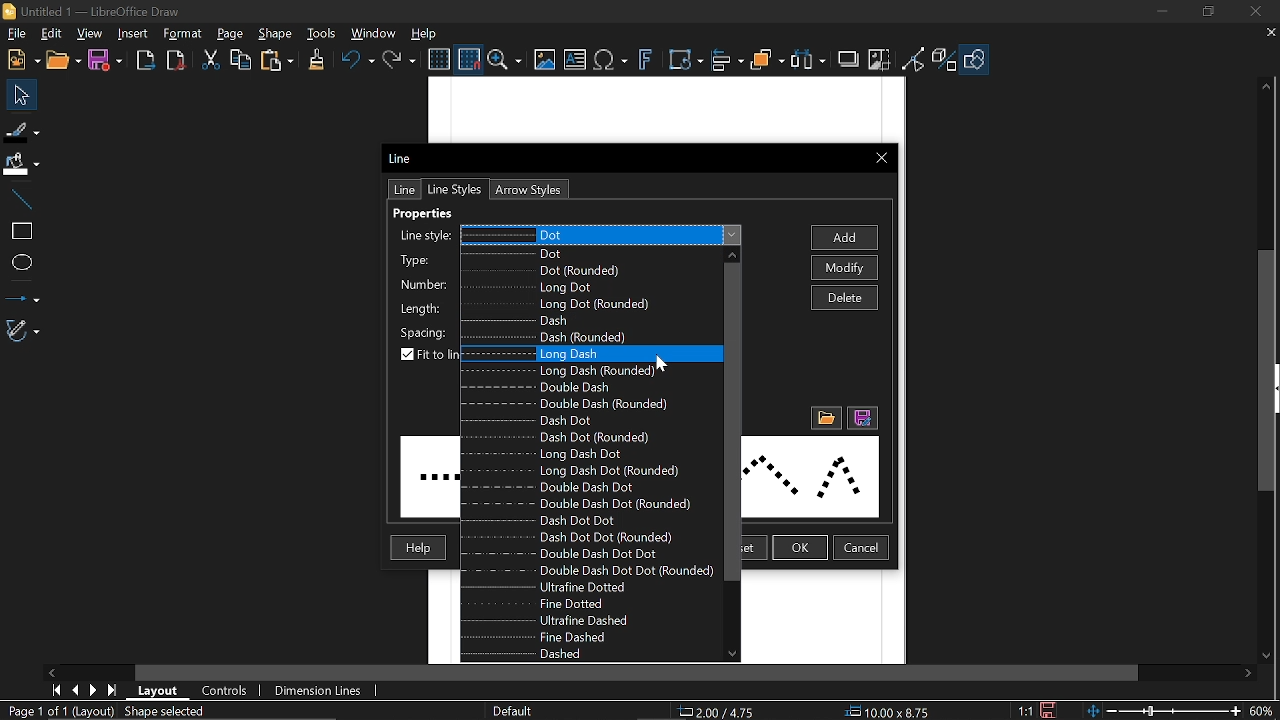  Describe the element at coordinates (436, 214) in the screenshot. I see `Properties` at that location.